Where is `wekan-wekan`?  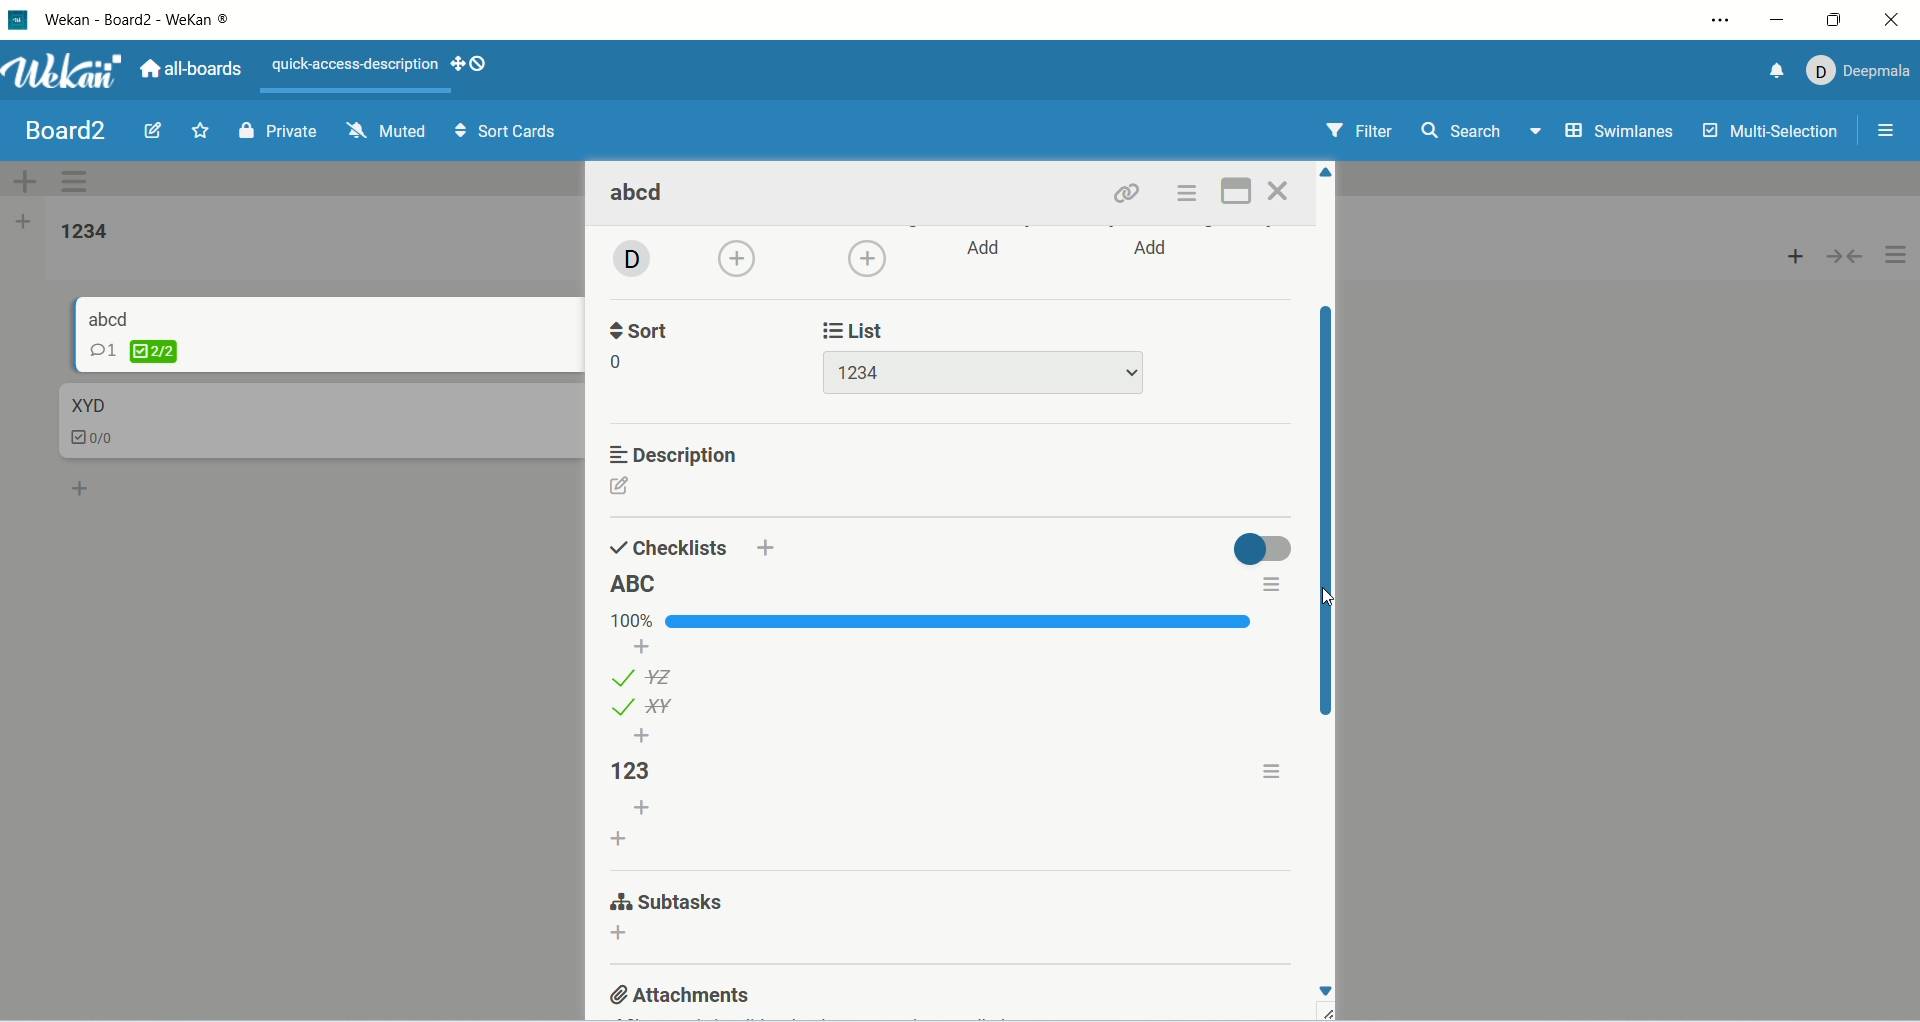 wekan-wekan is located at coordinates (133, 20).